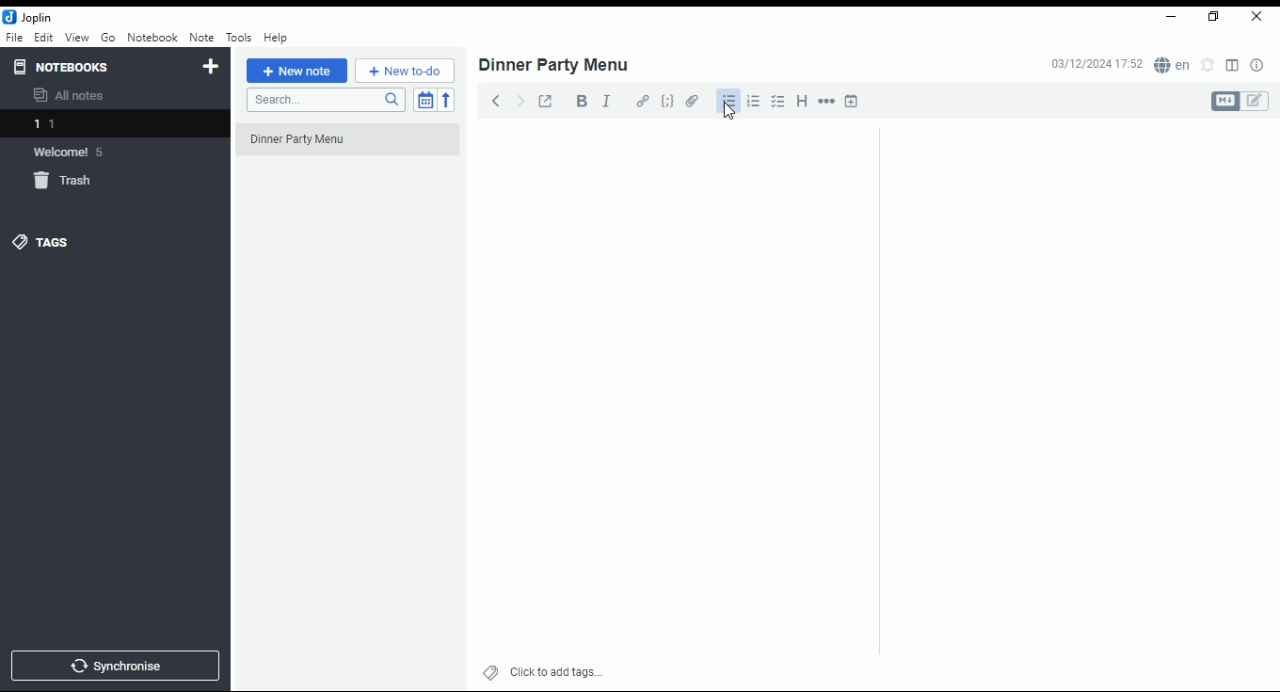 Image resolution: width=1280 pixels, height=692 pixels. What do you see at coordinates (824, 100) in the screenshot?
I see `horizontal rule` at bounding box center [824, 100].